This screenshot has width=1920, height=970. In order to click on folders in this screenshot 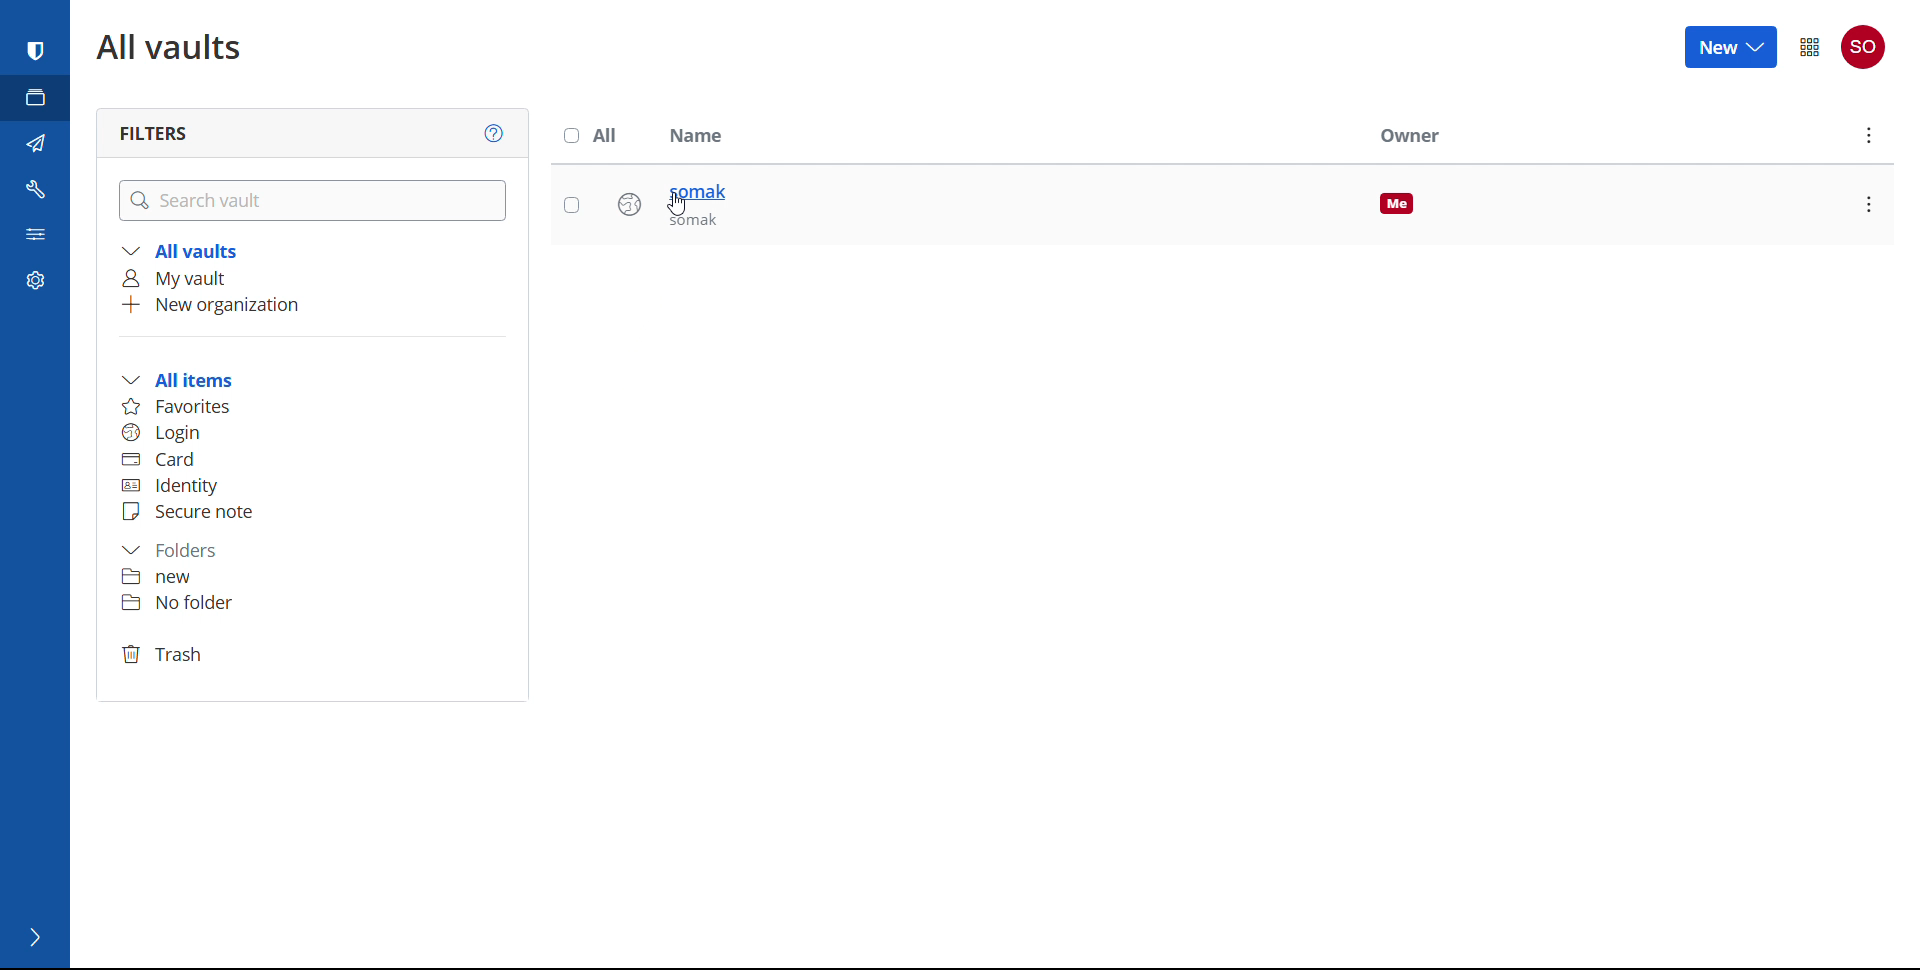, I will do `click(306, 549)`.